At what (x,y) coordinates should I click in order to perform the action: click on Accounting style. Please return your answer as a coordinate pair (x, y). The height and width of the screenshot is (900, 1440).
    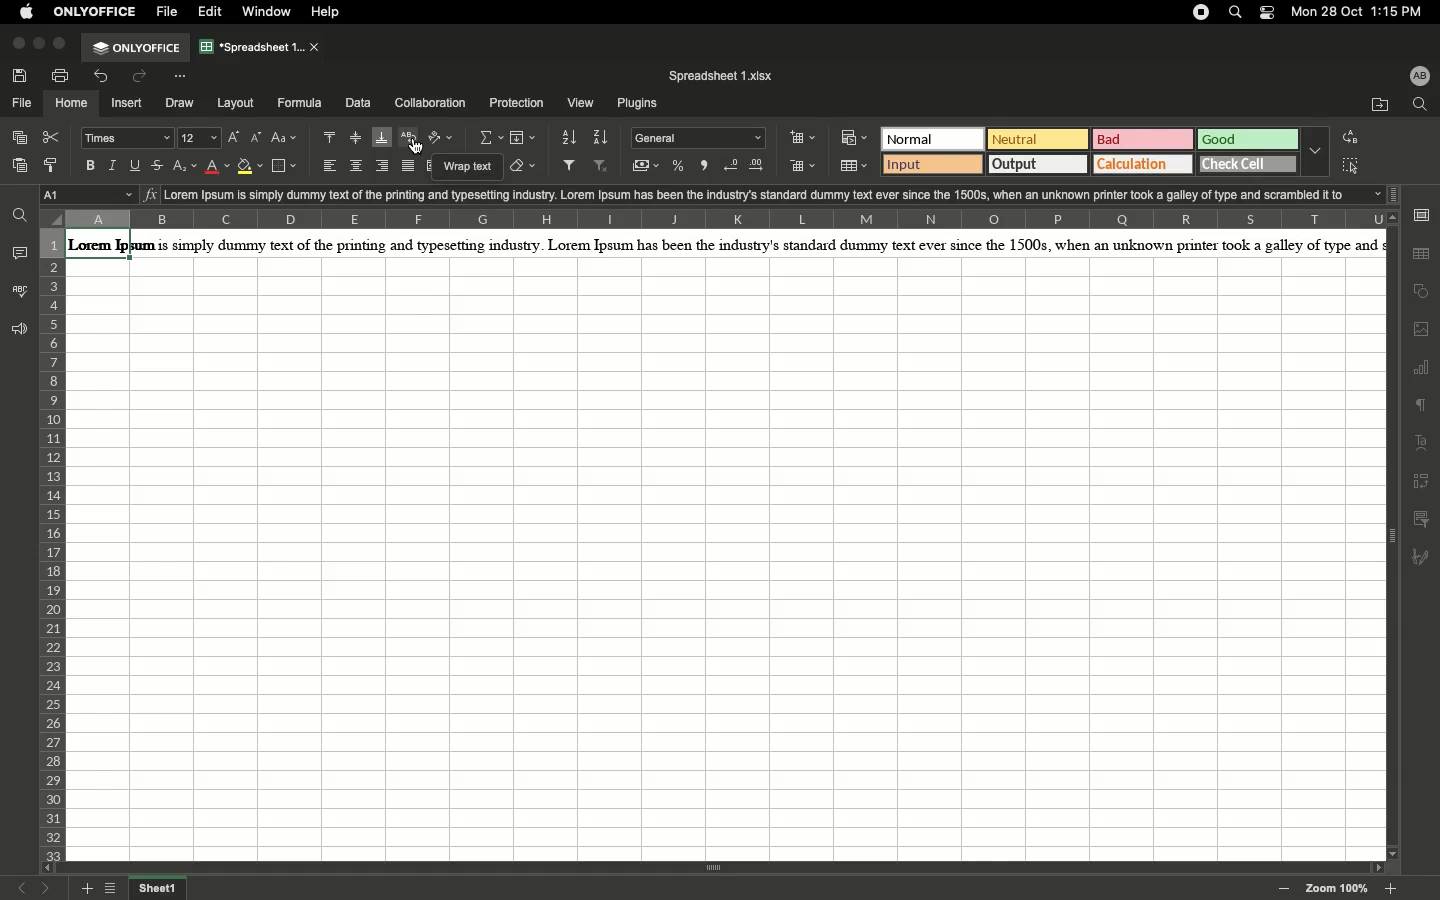
    Looking at the image, I should click on (647, 168).